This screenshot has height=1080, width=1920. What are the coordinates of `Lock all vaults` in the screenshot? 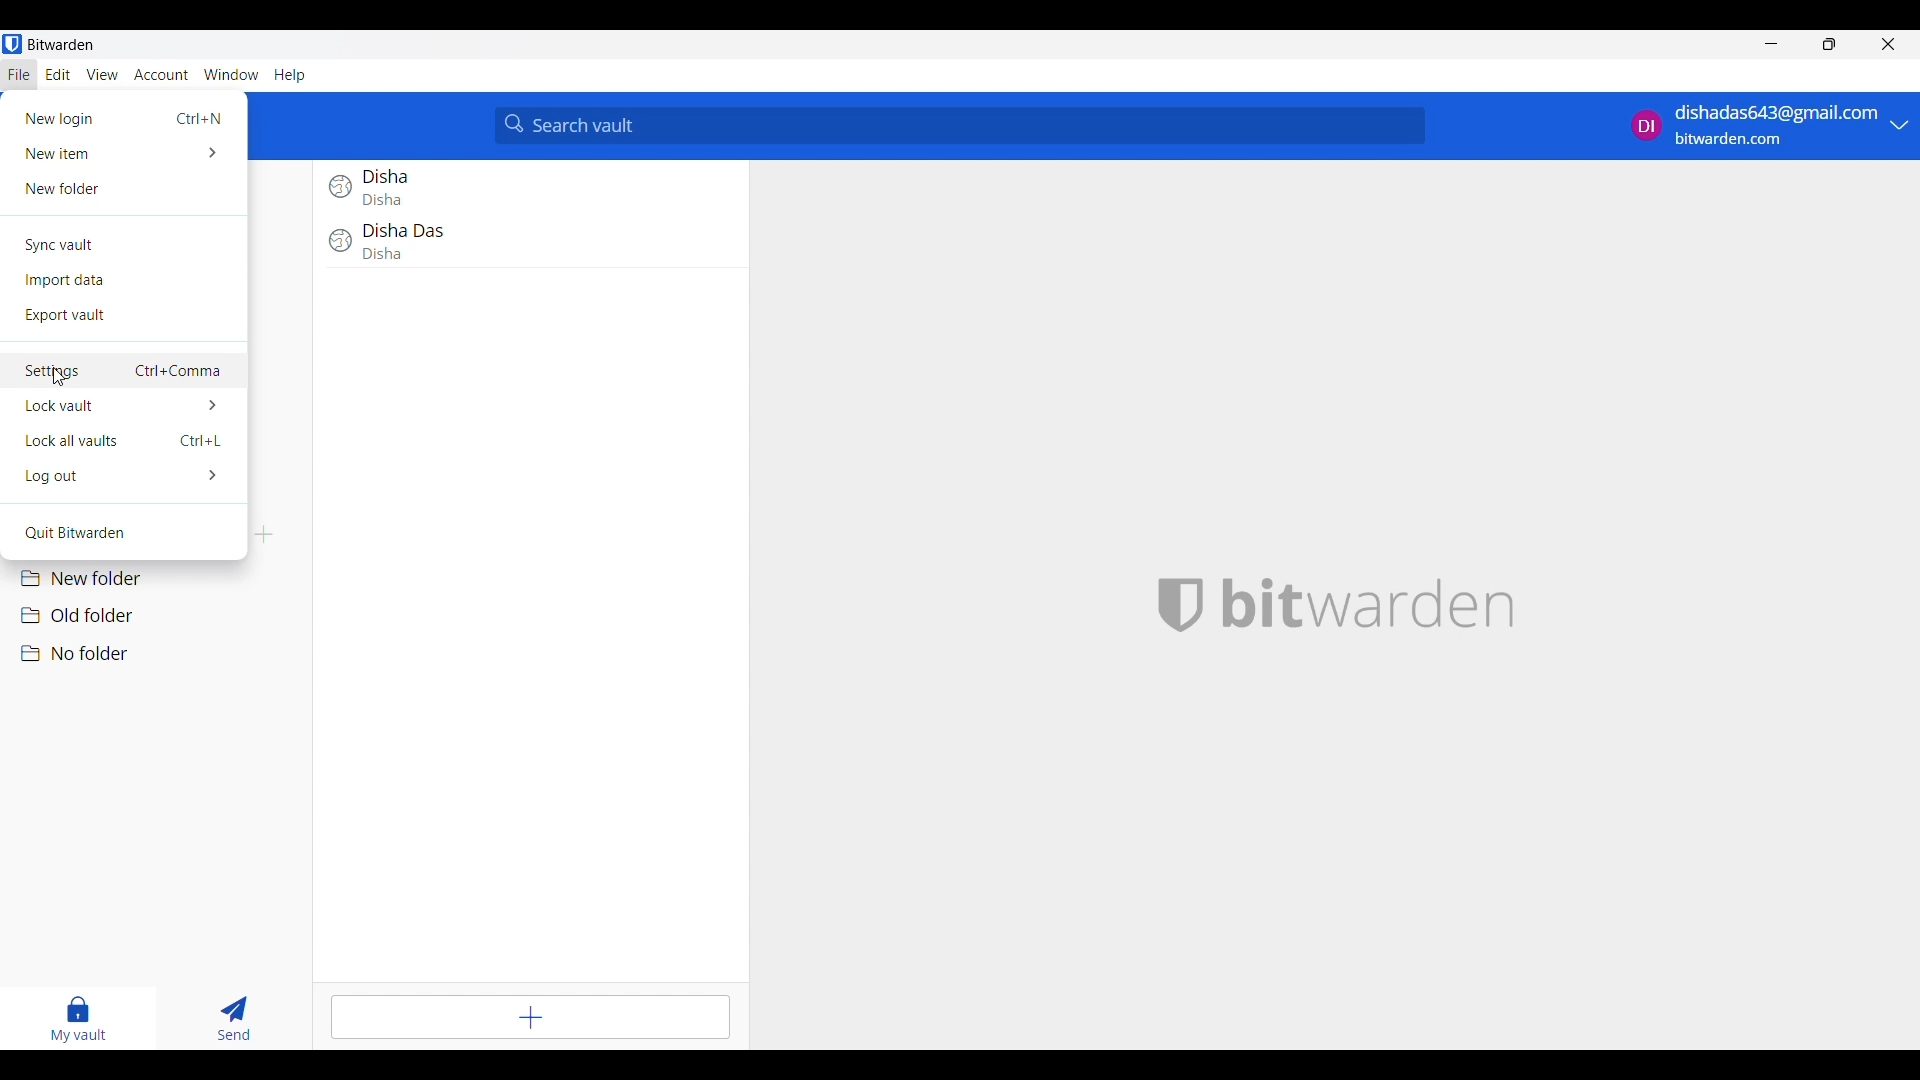 It's located at (124, 442).